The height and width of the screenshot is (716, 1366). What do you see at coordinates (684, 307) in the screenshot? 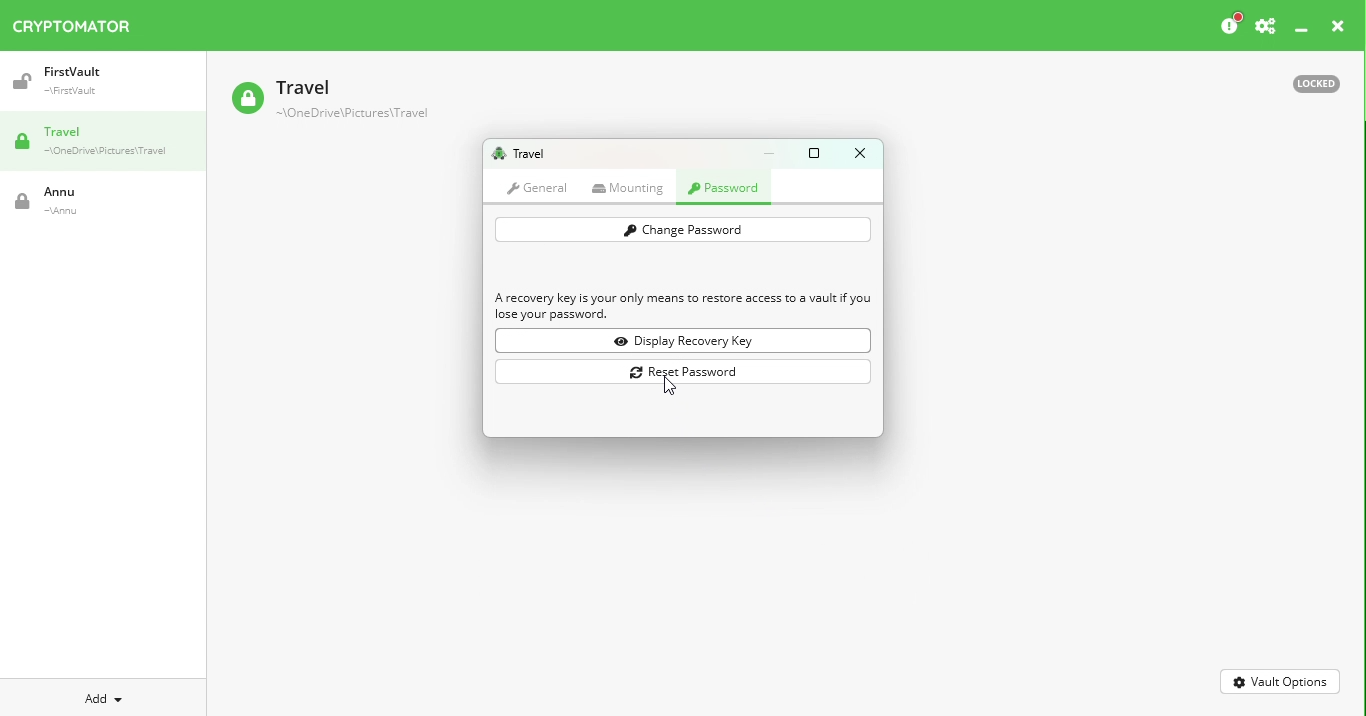
I see `Recovery key information` at bounding box center [684, 307].